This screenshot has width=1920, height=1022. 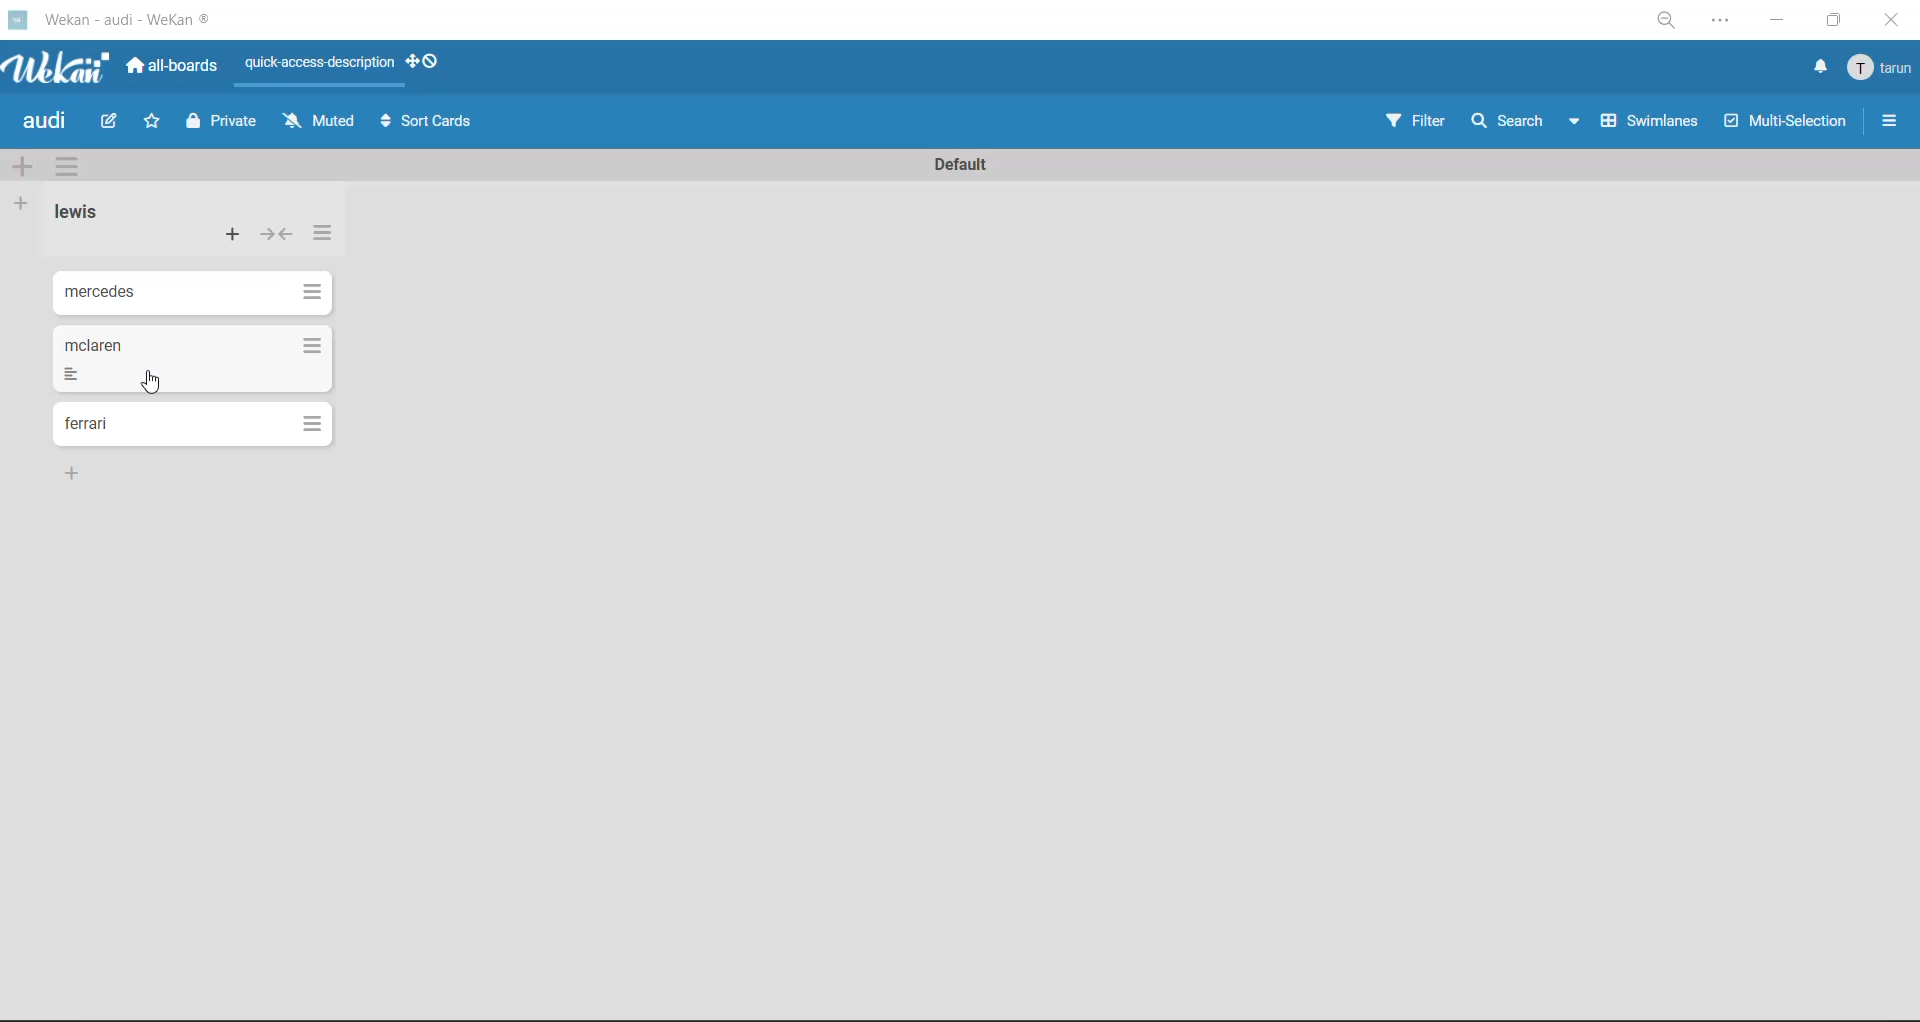 I want to click on app logo, so click(x=60, y=70).